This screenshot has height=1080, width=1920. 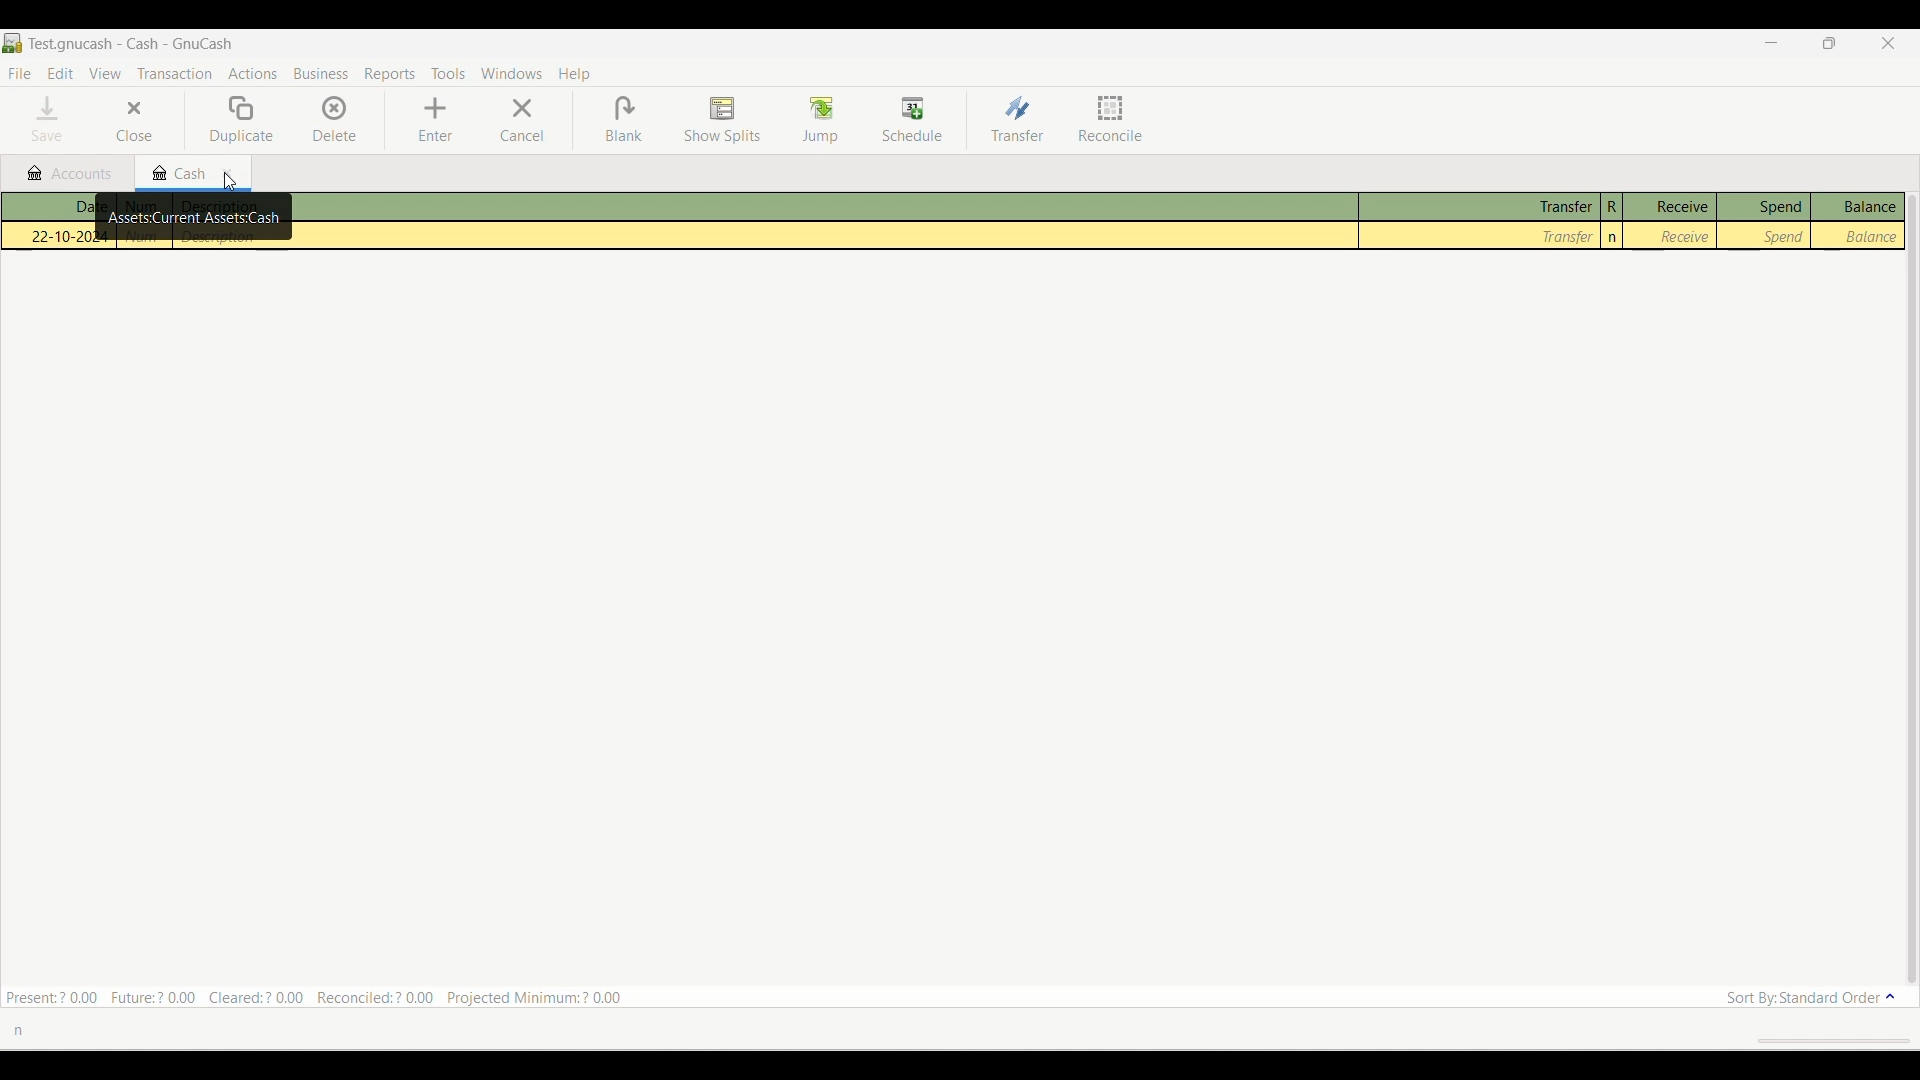 What do you see at coordinates (1479, 236) in the screenshot?
I see `transfer` at bounding box center [1479, 236].